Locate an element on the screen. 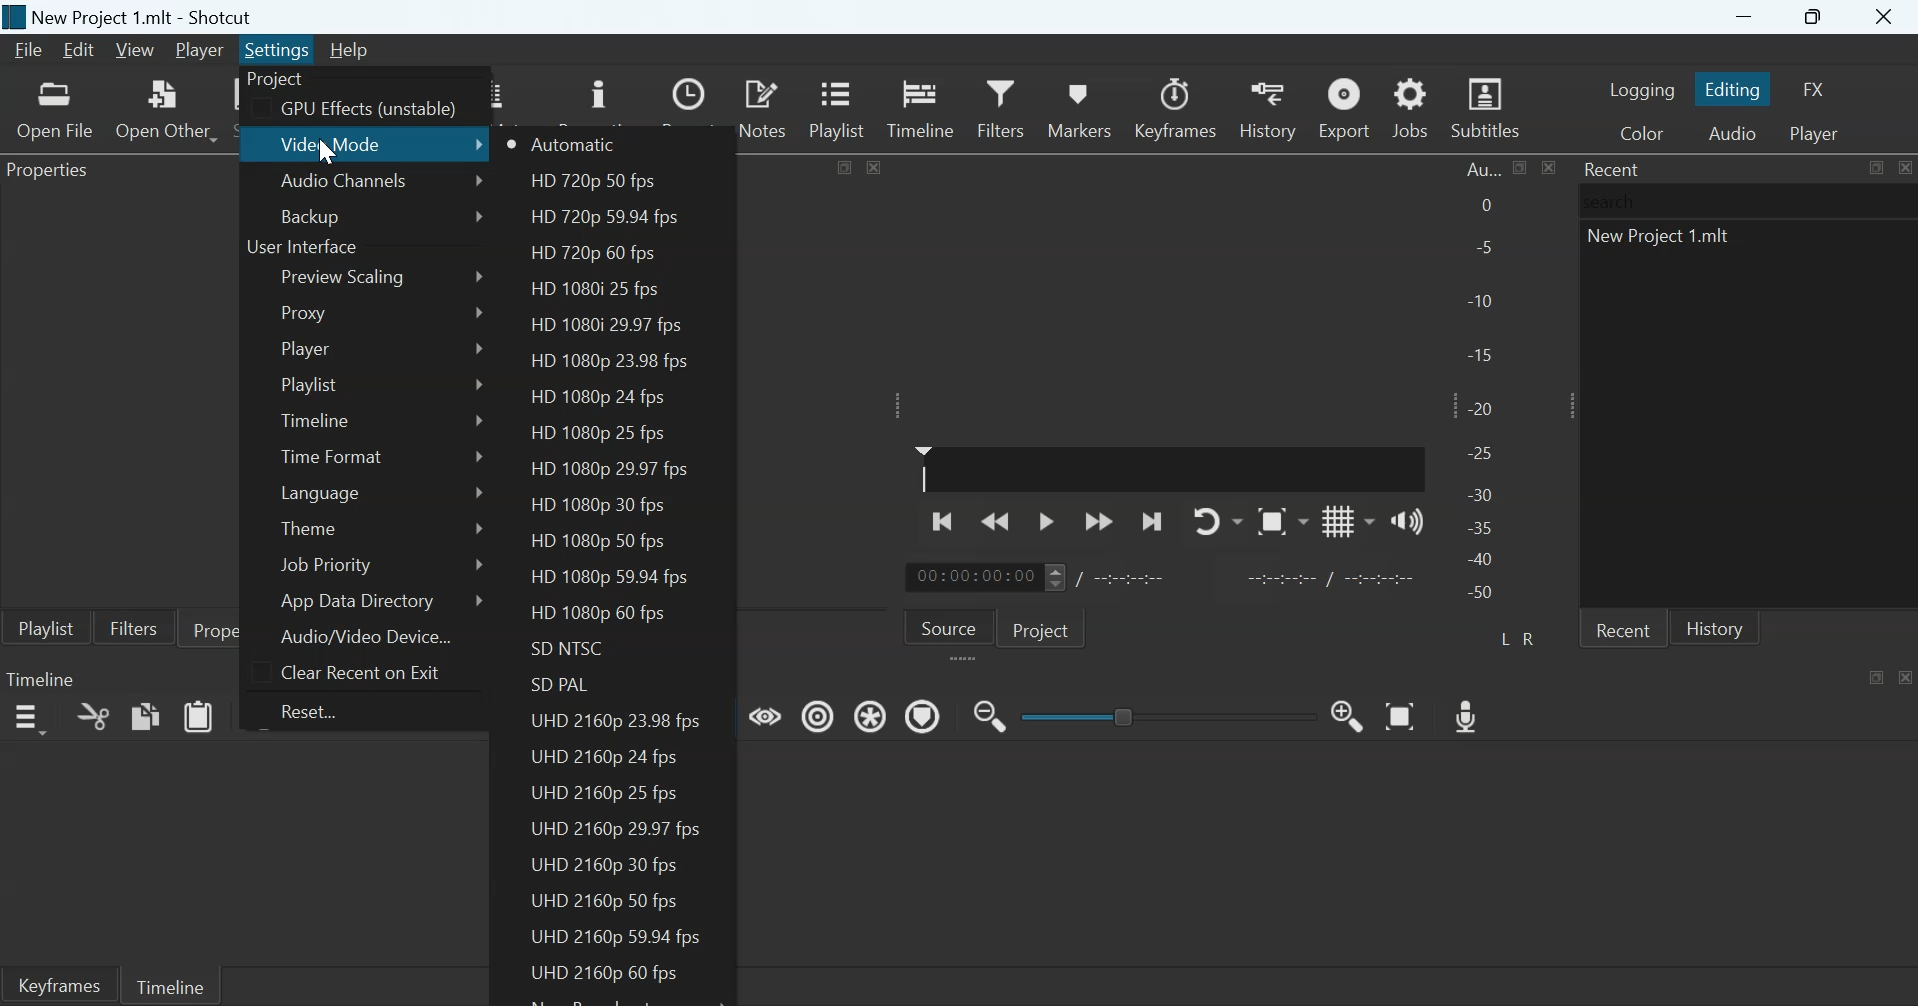 The height and width of the screenshot is (1006, 1918). HD 1080i 29.97 fps is located at coordinates (605, 324).